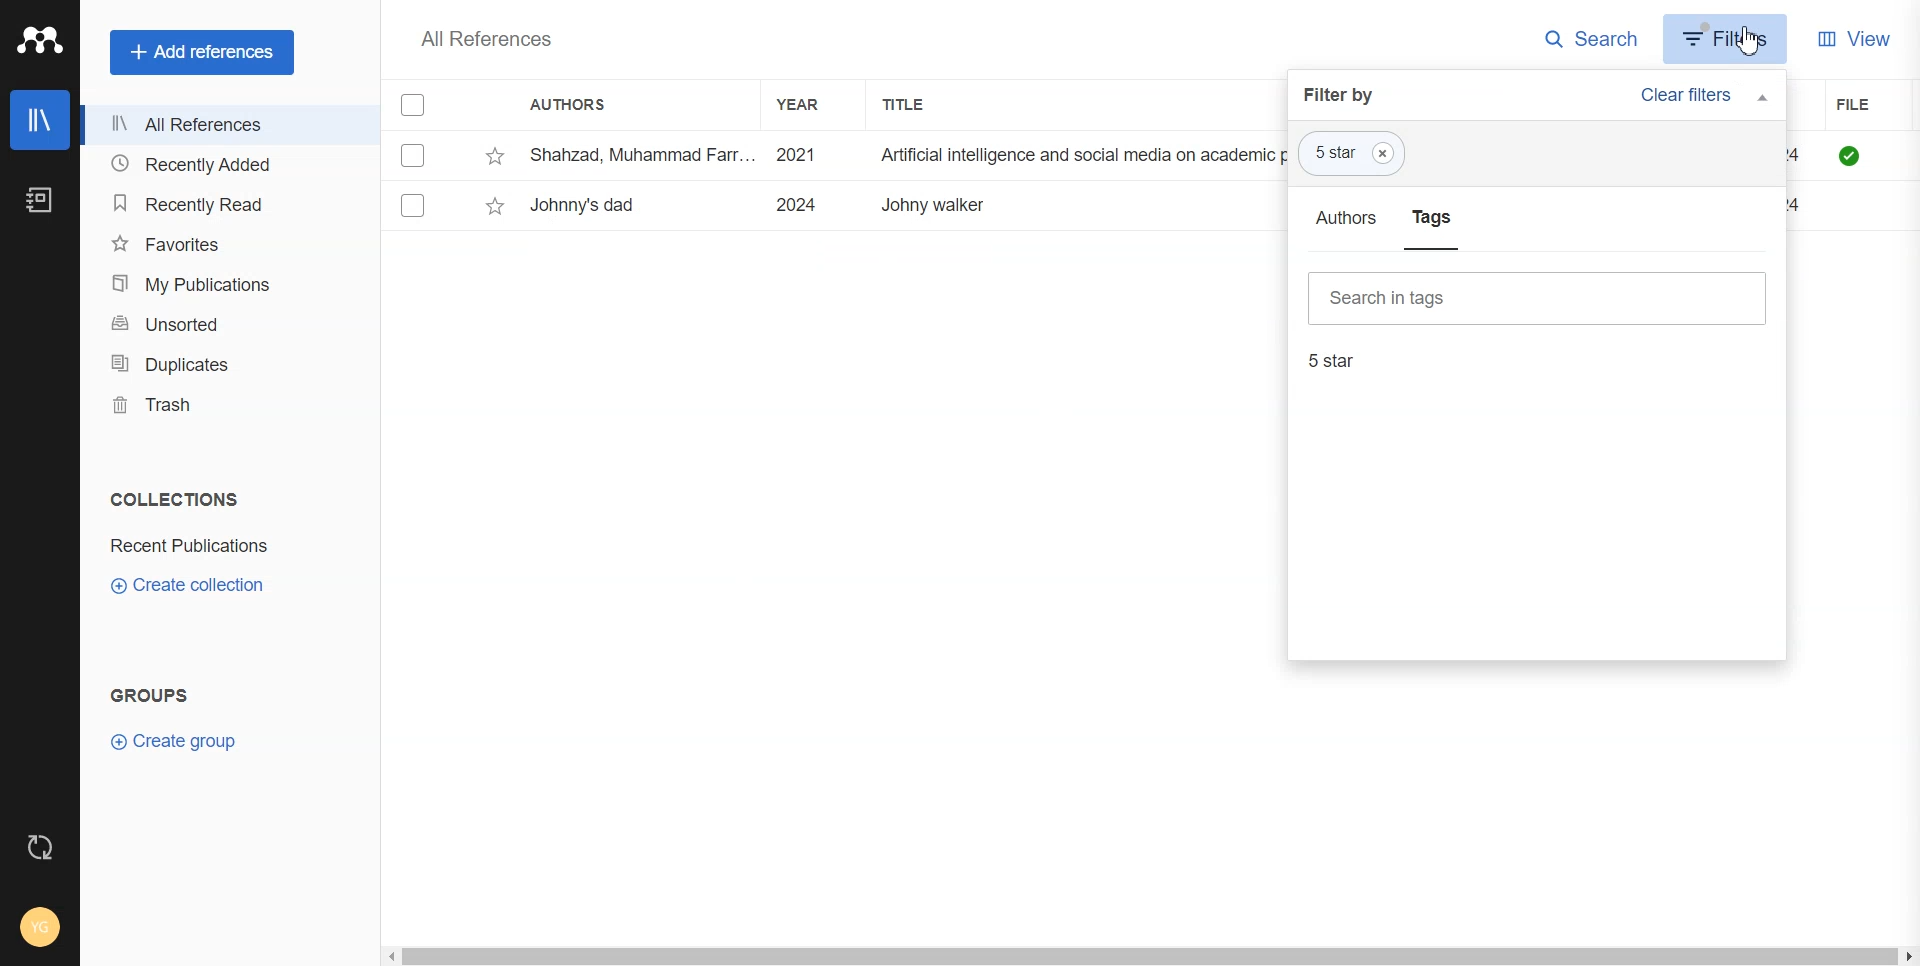 This screenshot has width=1920, height=966. I want to click on My Publication, so click(224, 284).